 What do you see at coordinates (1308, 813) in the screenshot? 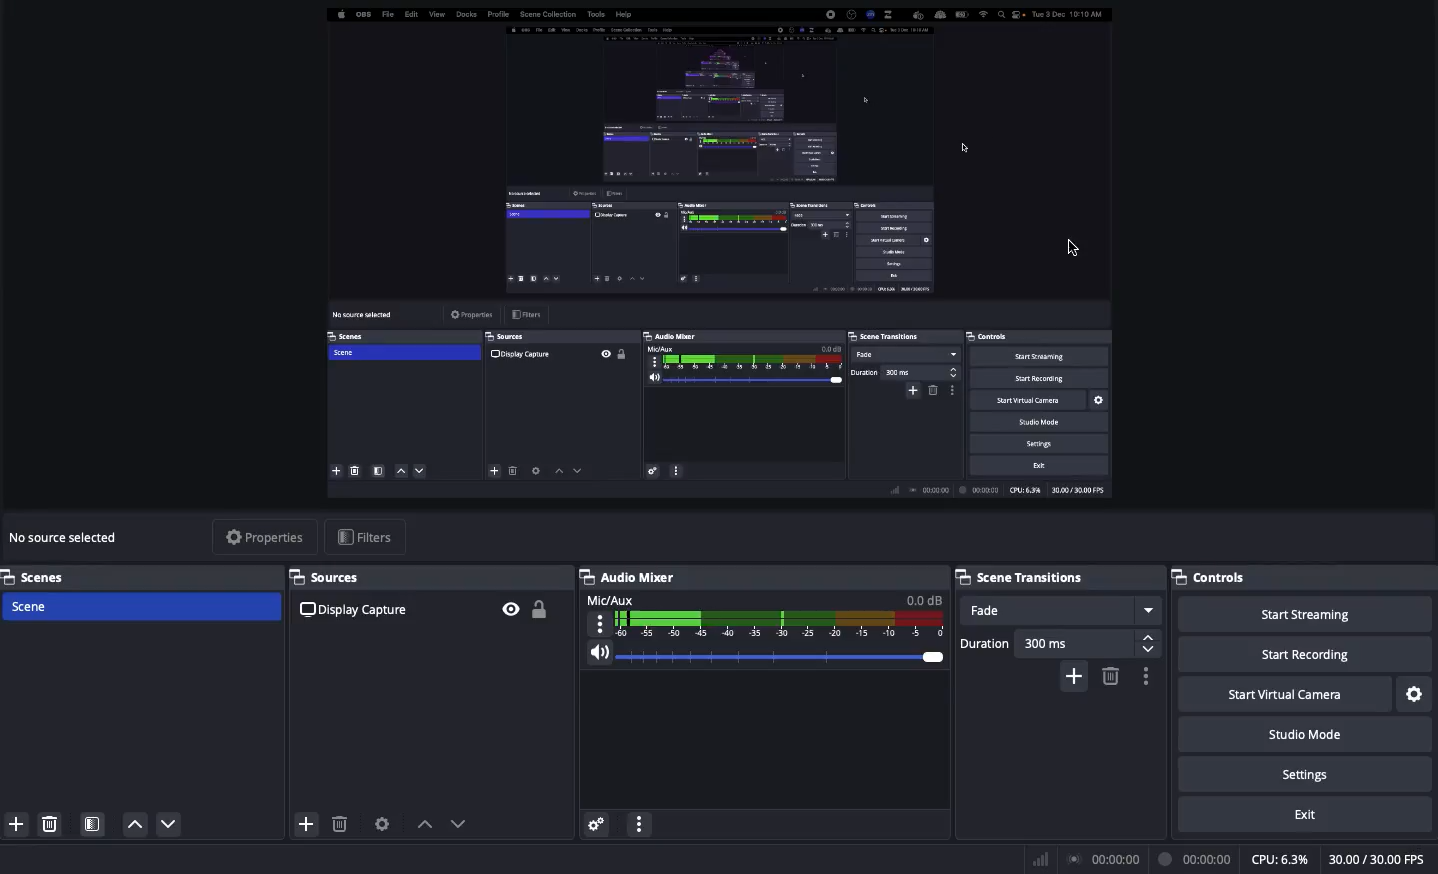
I see `Exit` at bounding box center [1308, 813].